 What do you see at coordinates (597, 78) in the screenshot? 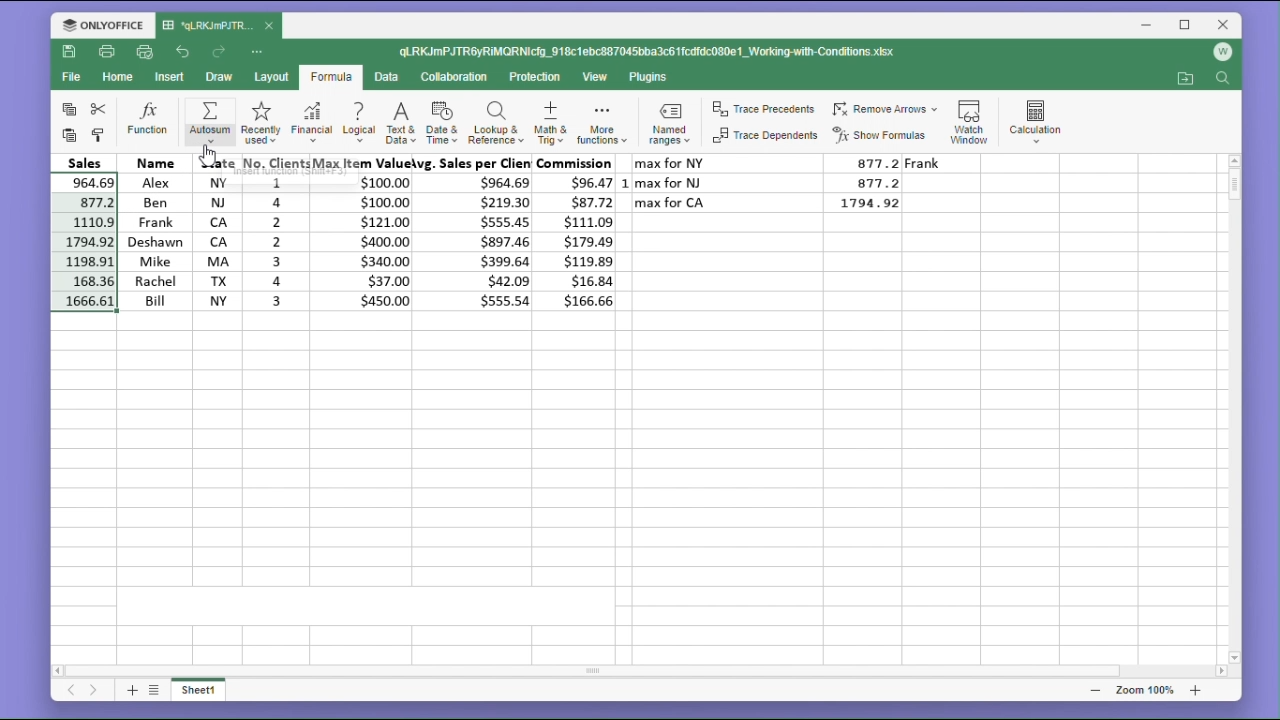
I see `view` at bounding box center [597, 78].